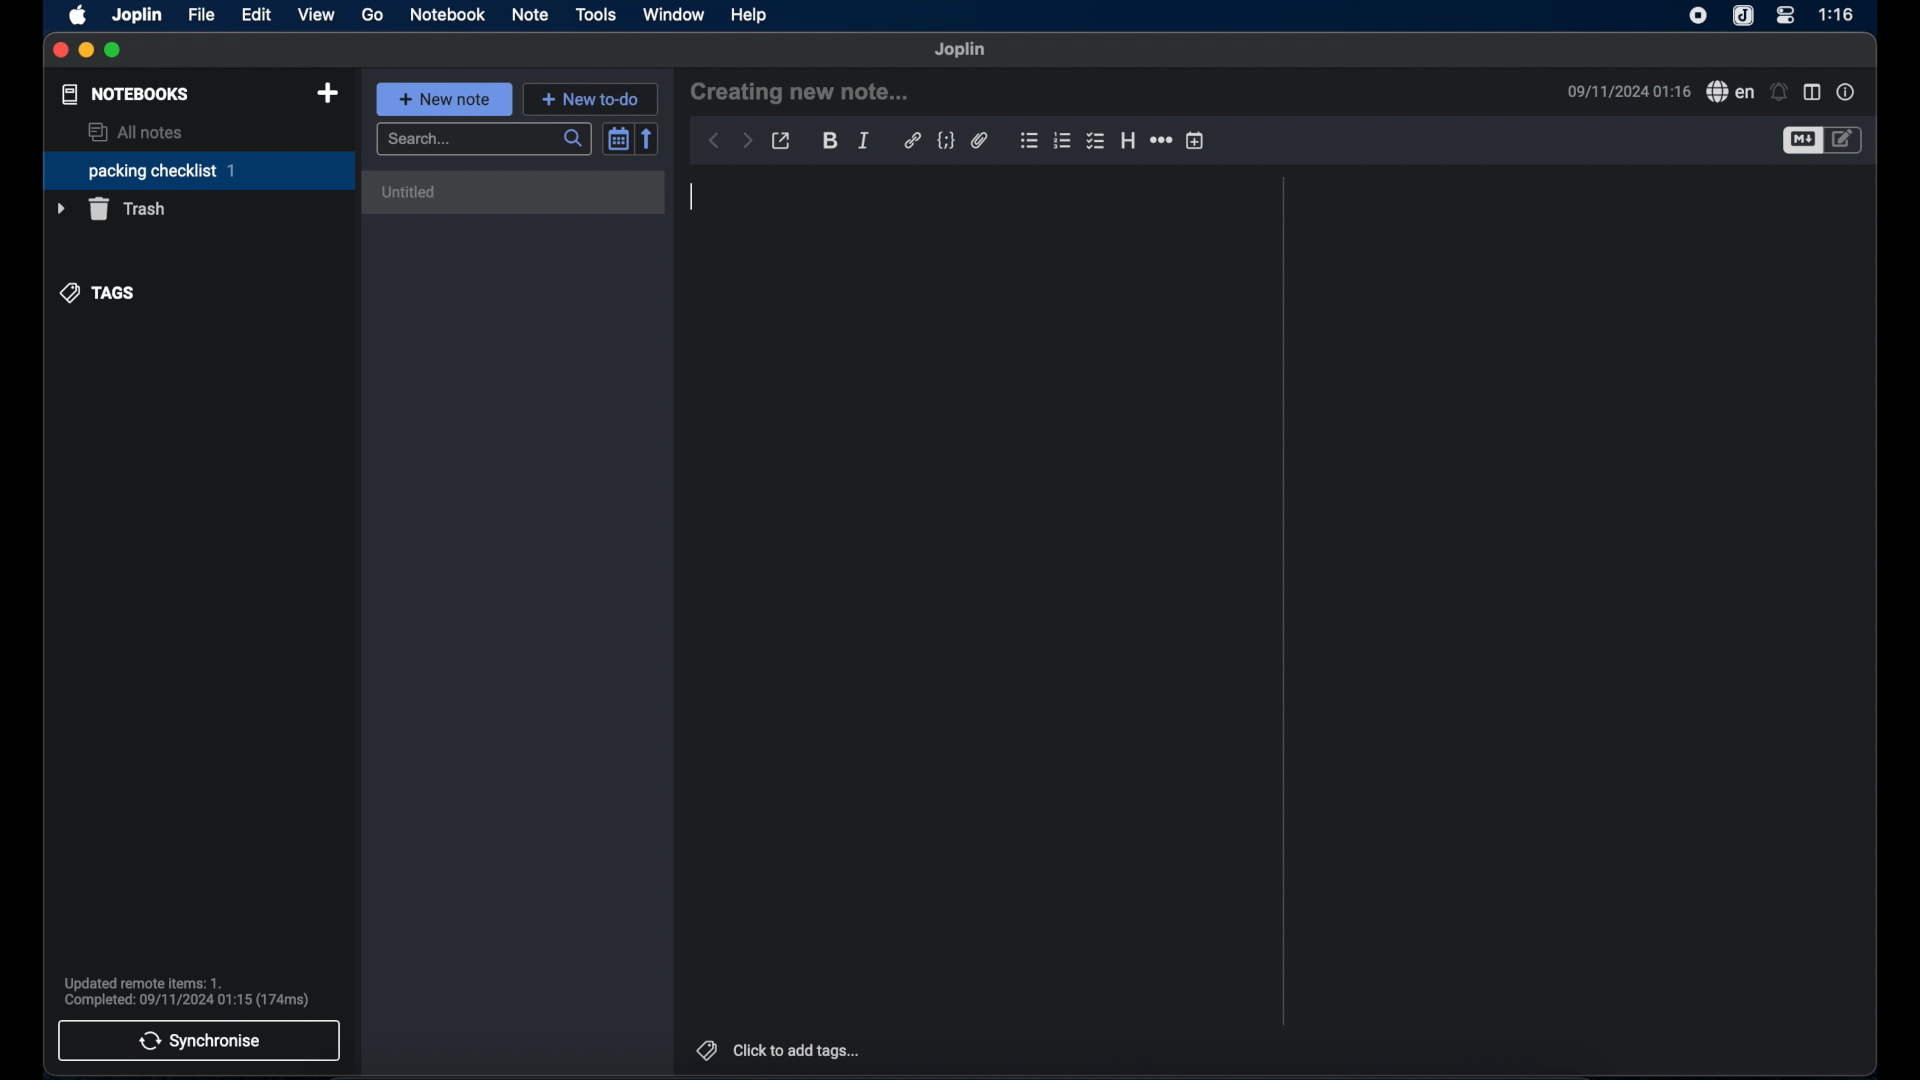 The height and width of the screenshot is (1080, 1920). What do you see at coordinates (782, 141) in the screenshot?
I see `toggle external editing` at bounding box center [782, 141].